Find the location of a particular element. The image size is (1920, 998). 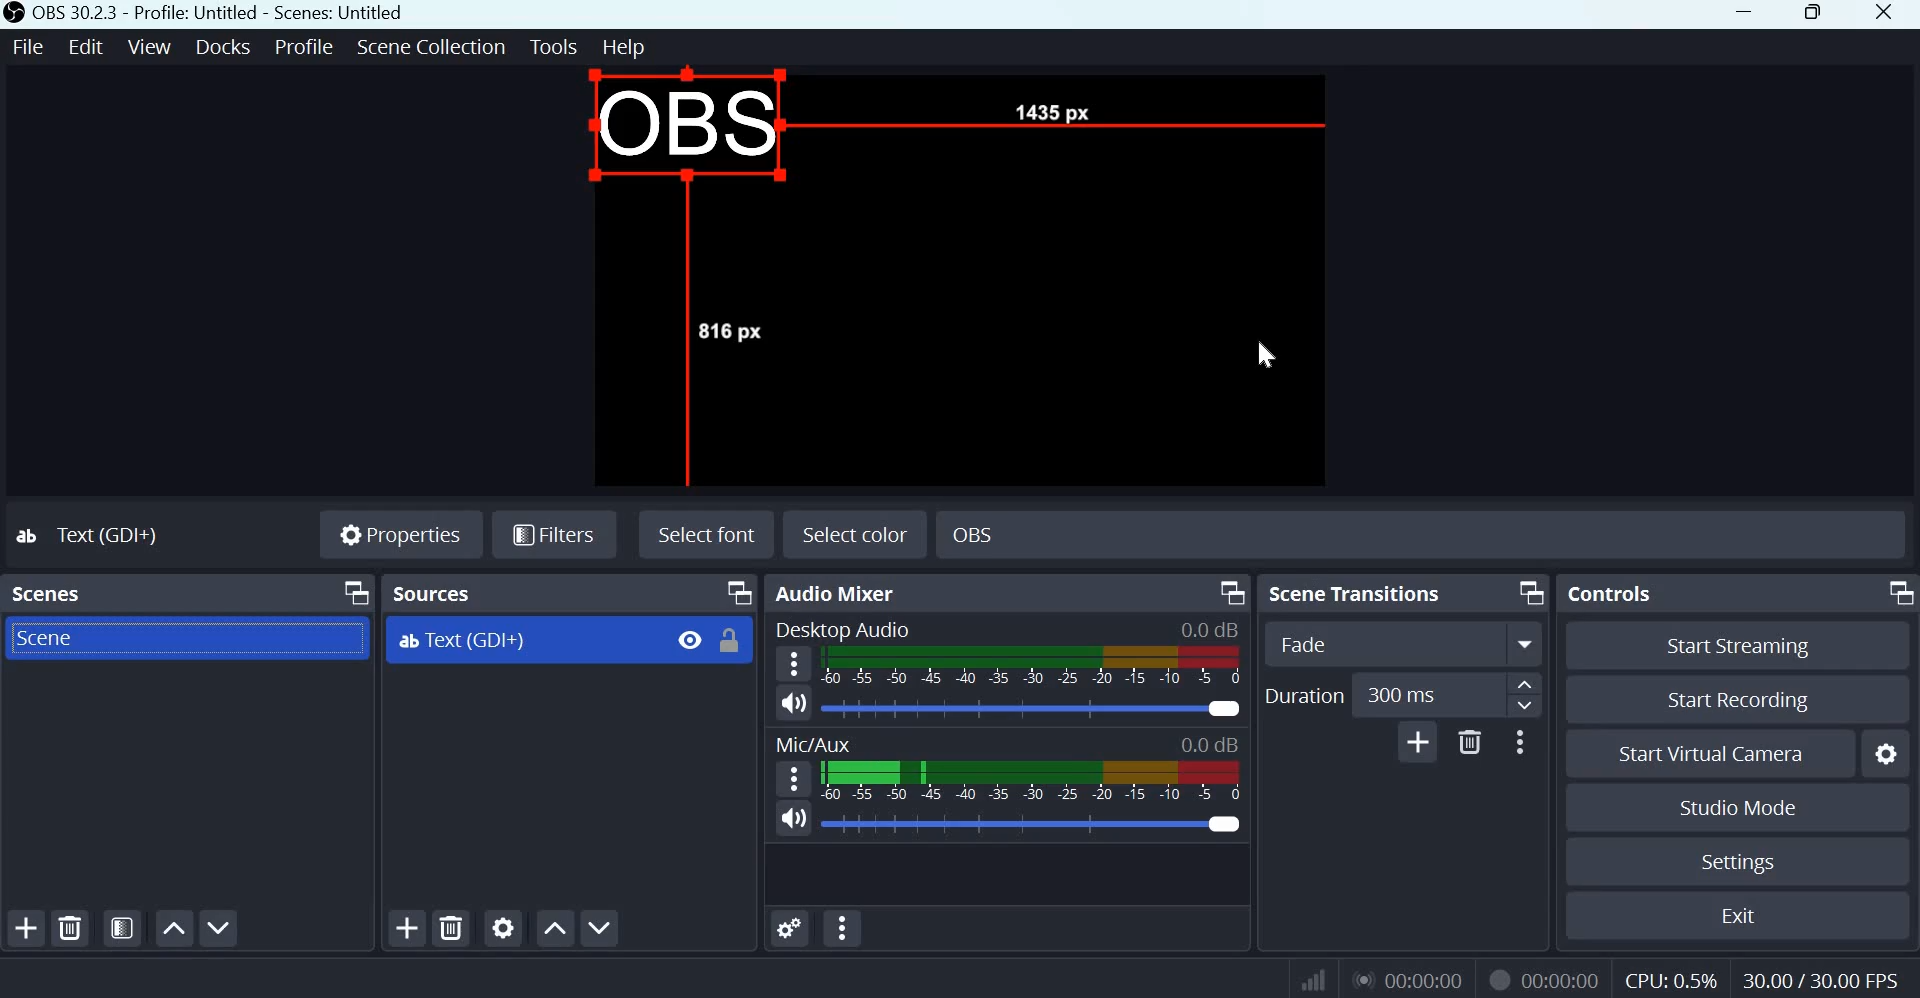

Fade is located at coordinates (1364, 642).